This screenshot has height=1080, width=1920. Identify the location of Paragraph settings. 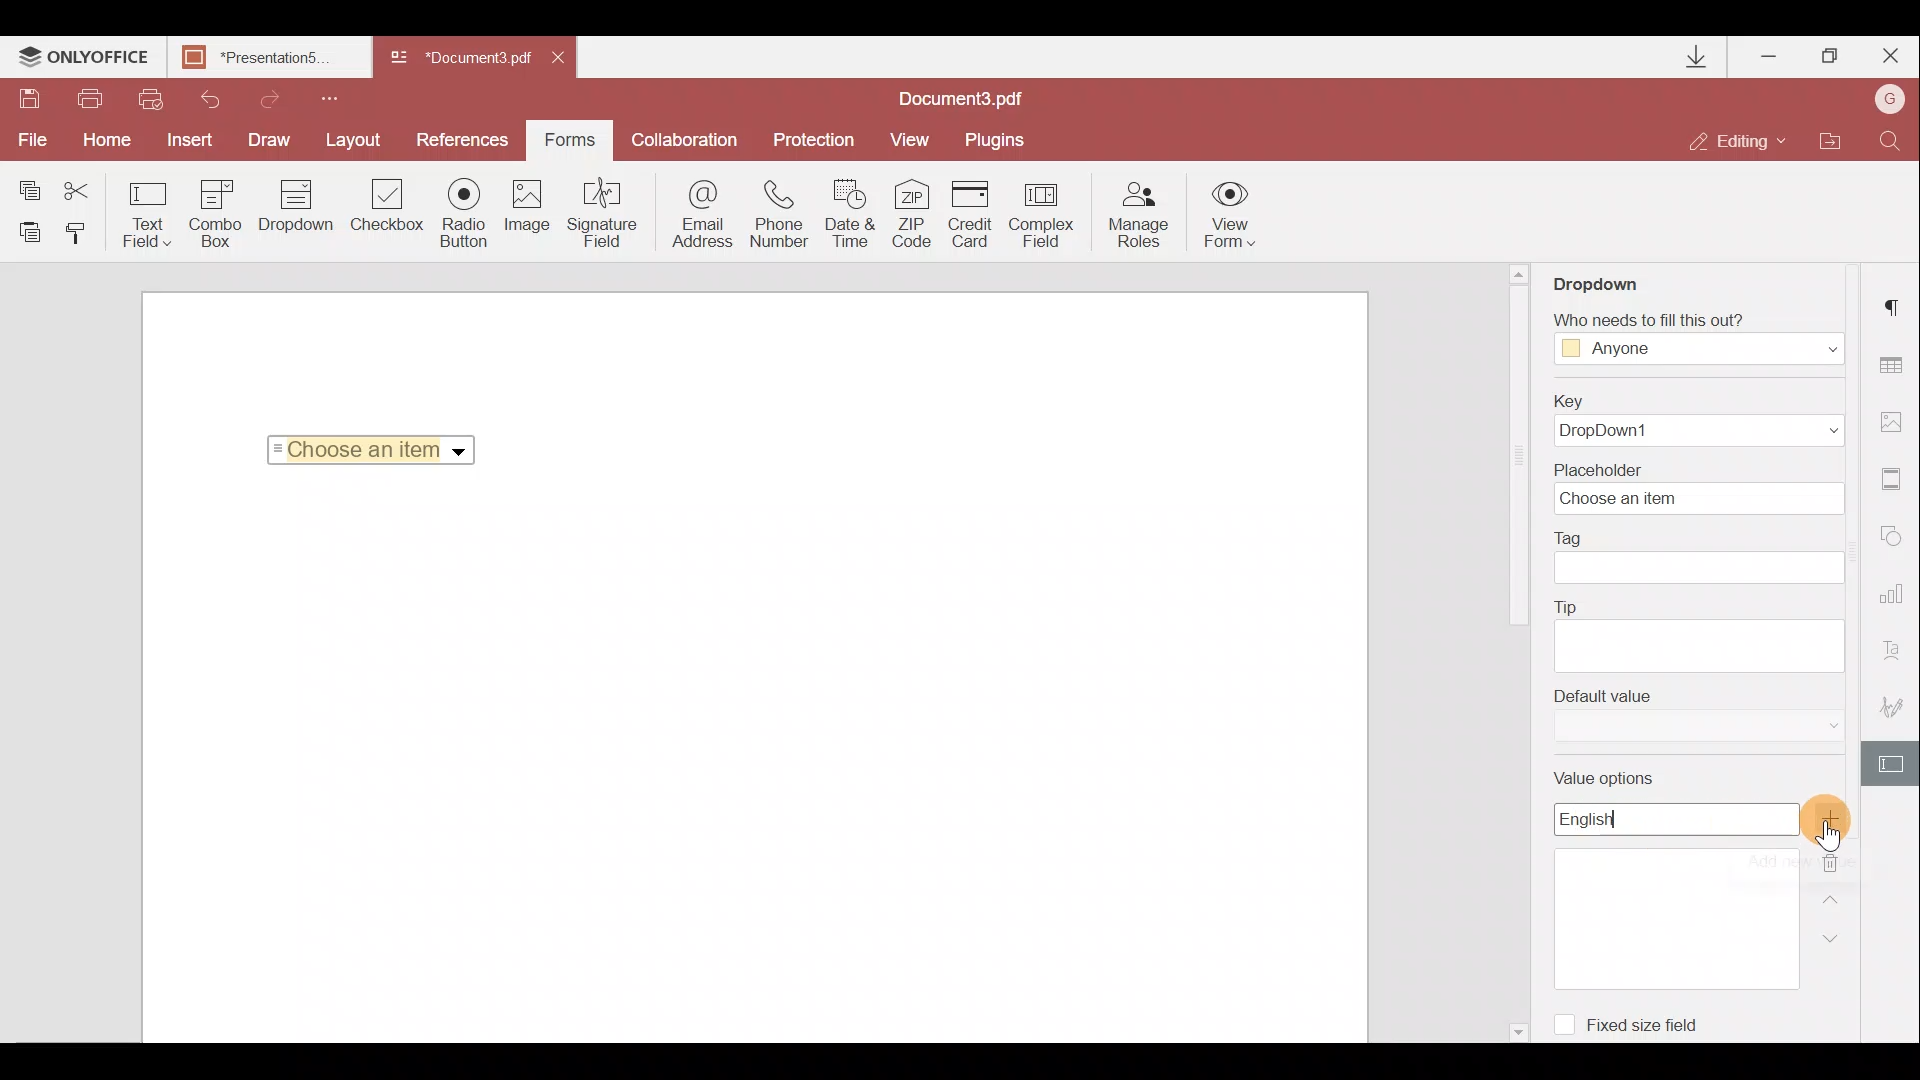
(1896, 301).